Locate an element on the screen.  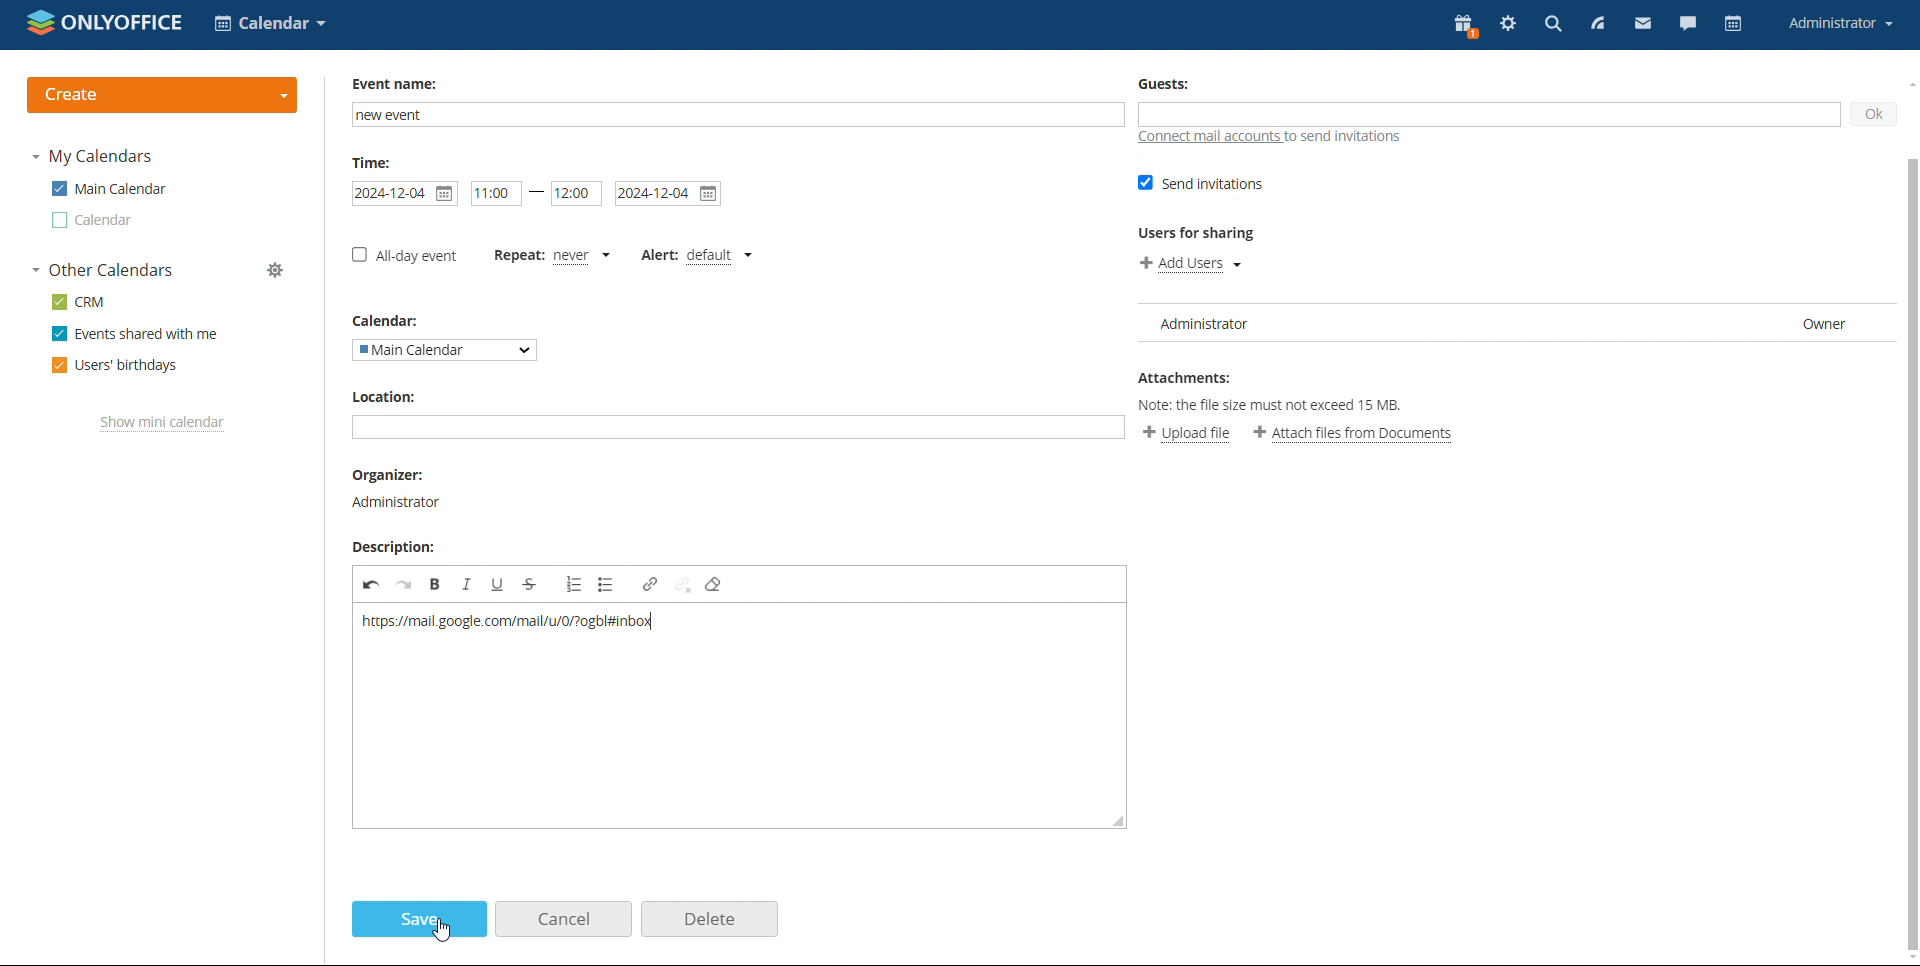
end time is located at coordinates (577, 192).